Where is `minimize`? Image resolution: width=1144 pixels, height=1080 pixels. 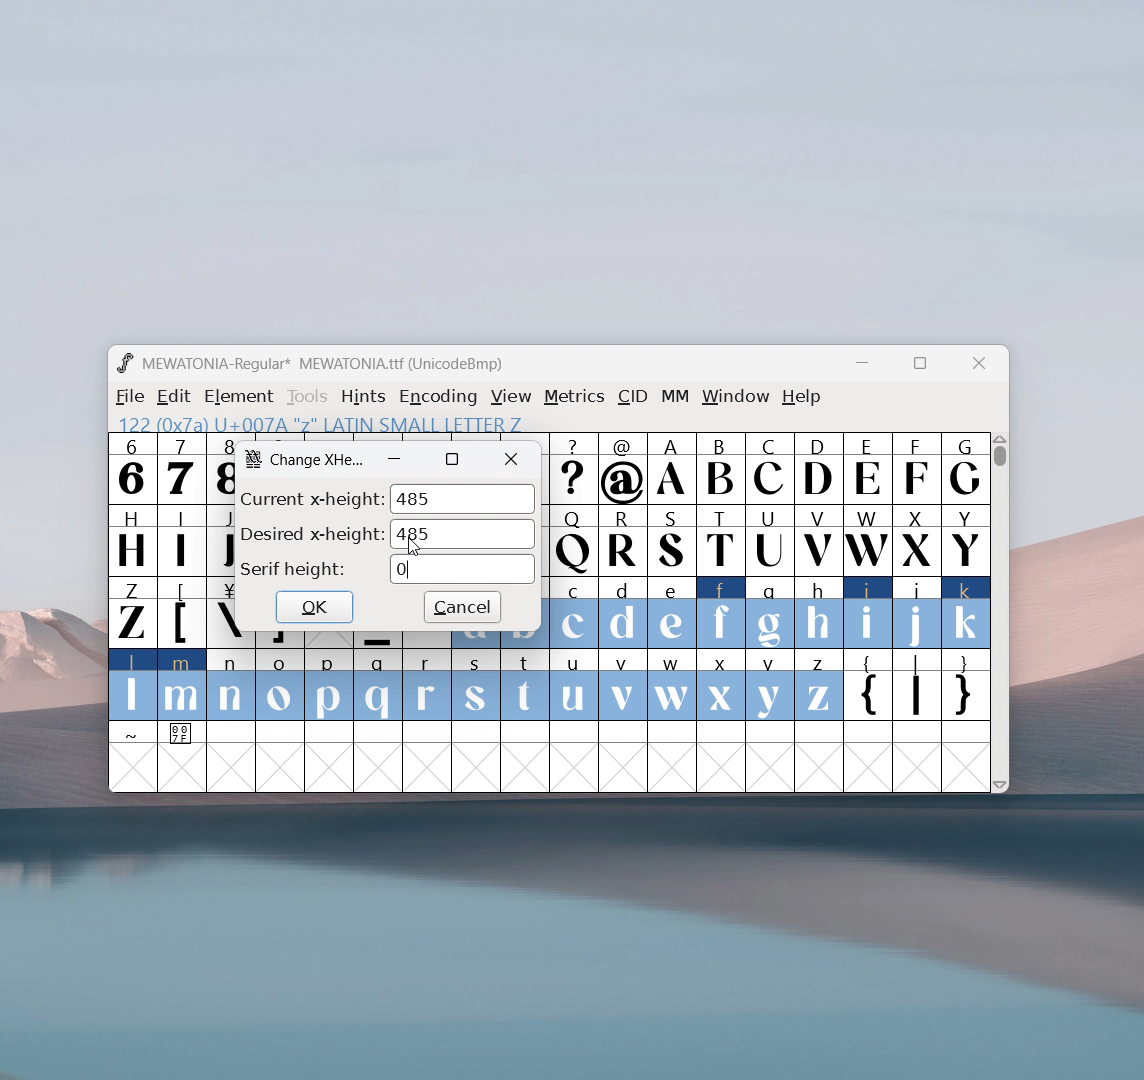
minimize is located at coordinates (869, 366).